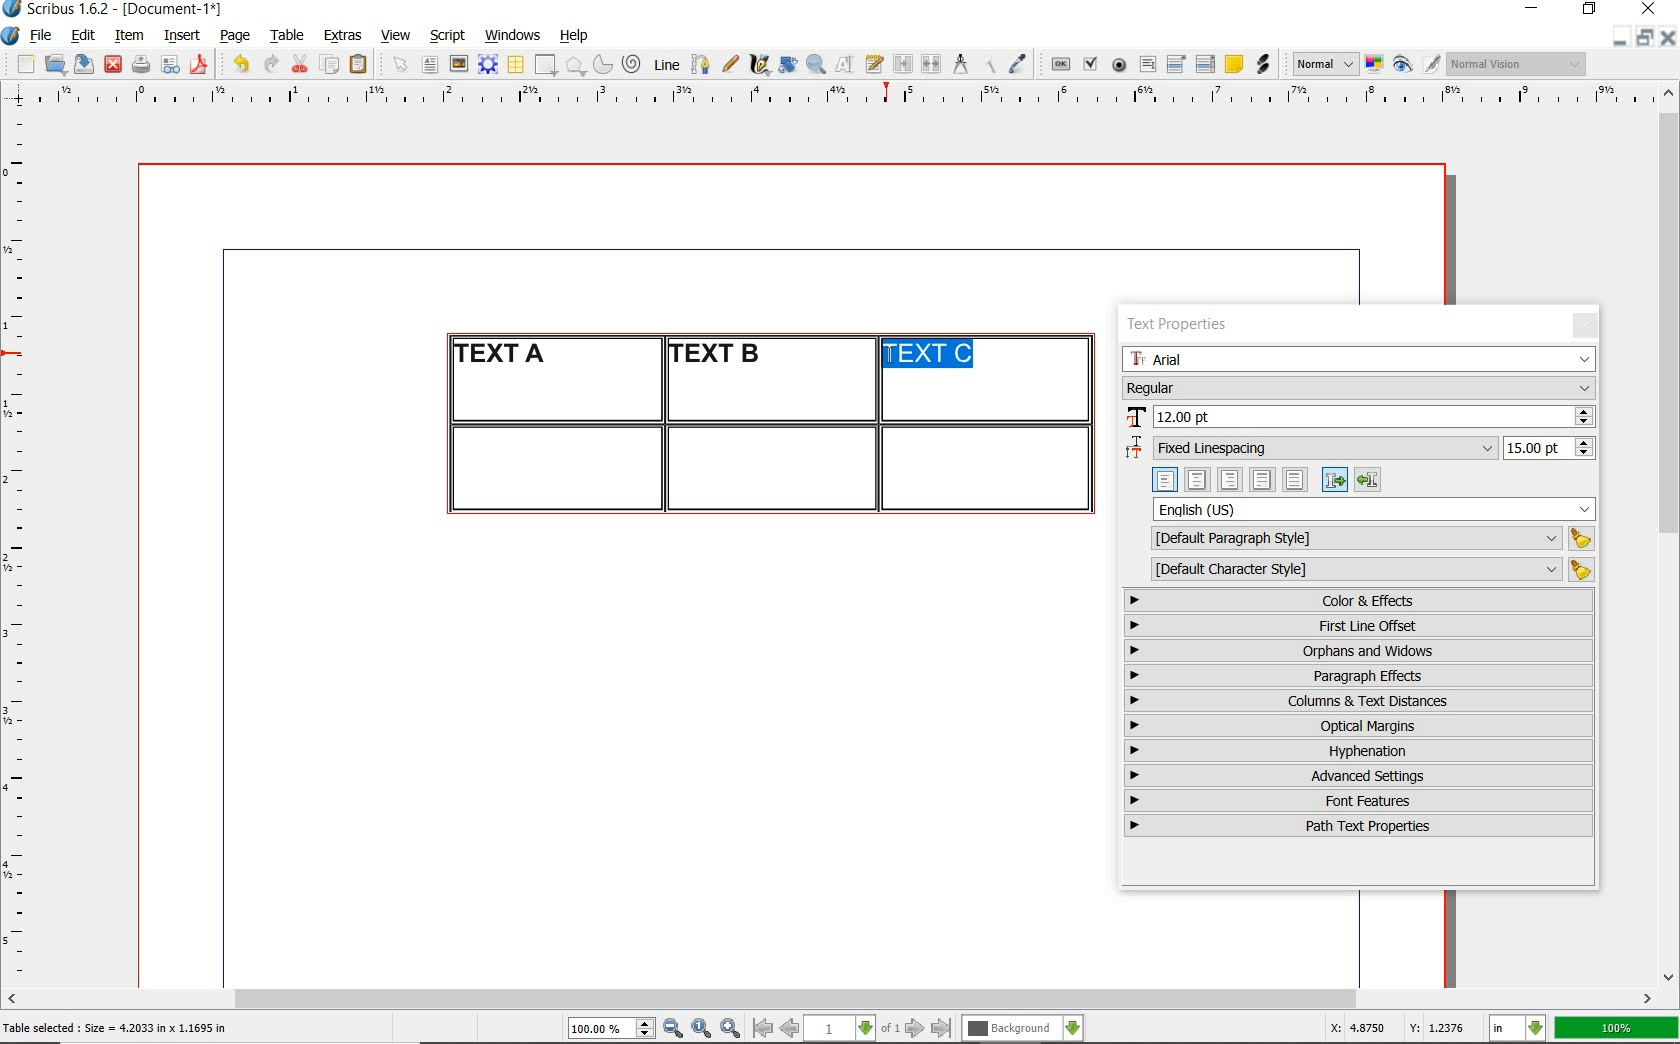 The image size is (1680, 1044). Describe the element at coordinates (488, 65) in the screenshot. I see `render frame` at that location.